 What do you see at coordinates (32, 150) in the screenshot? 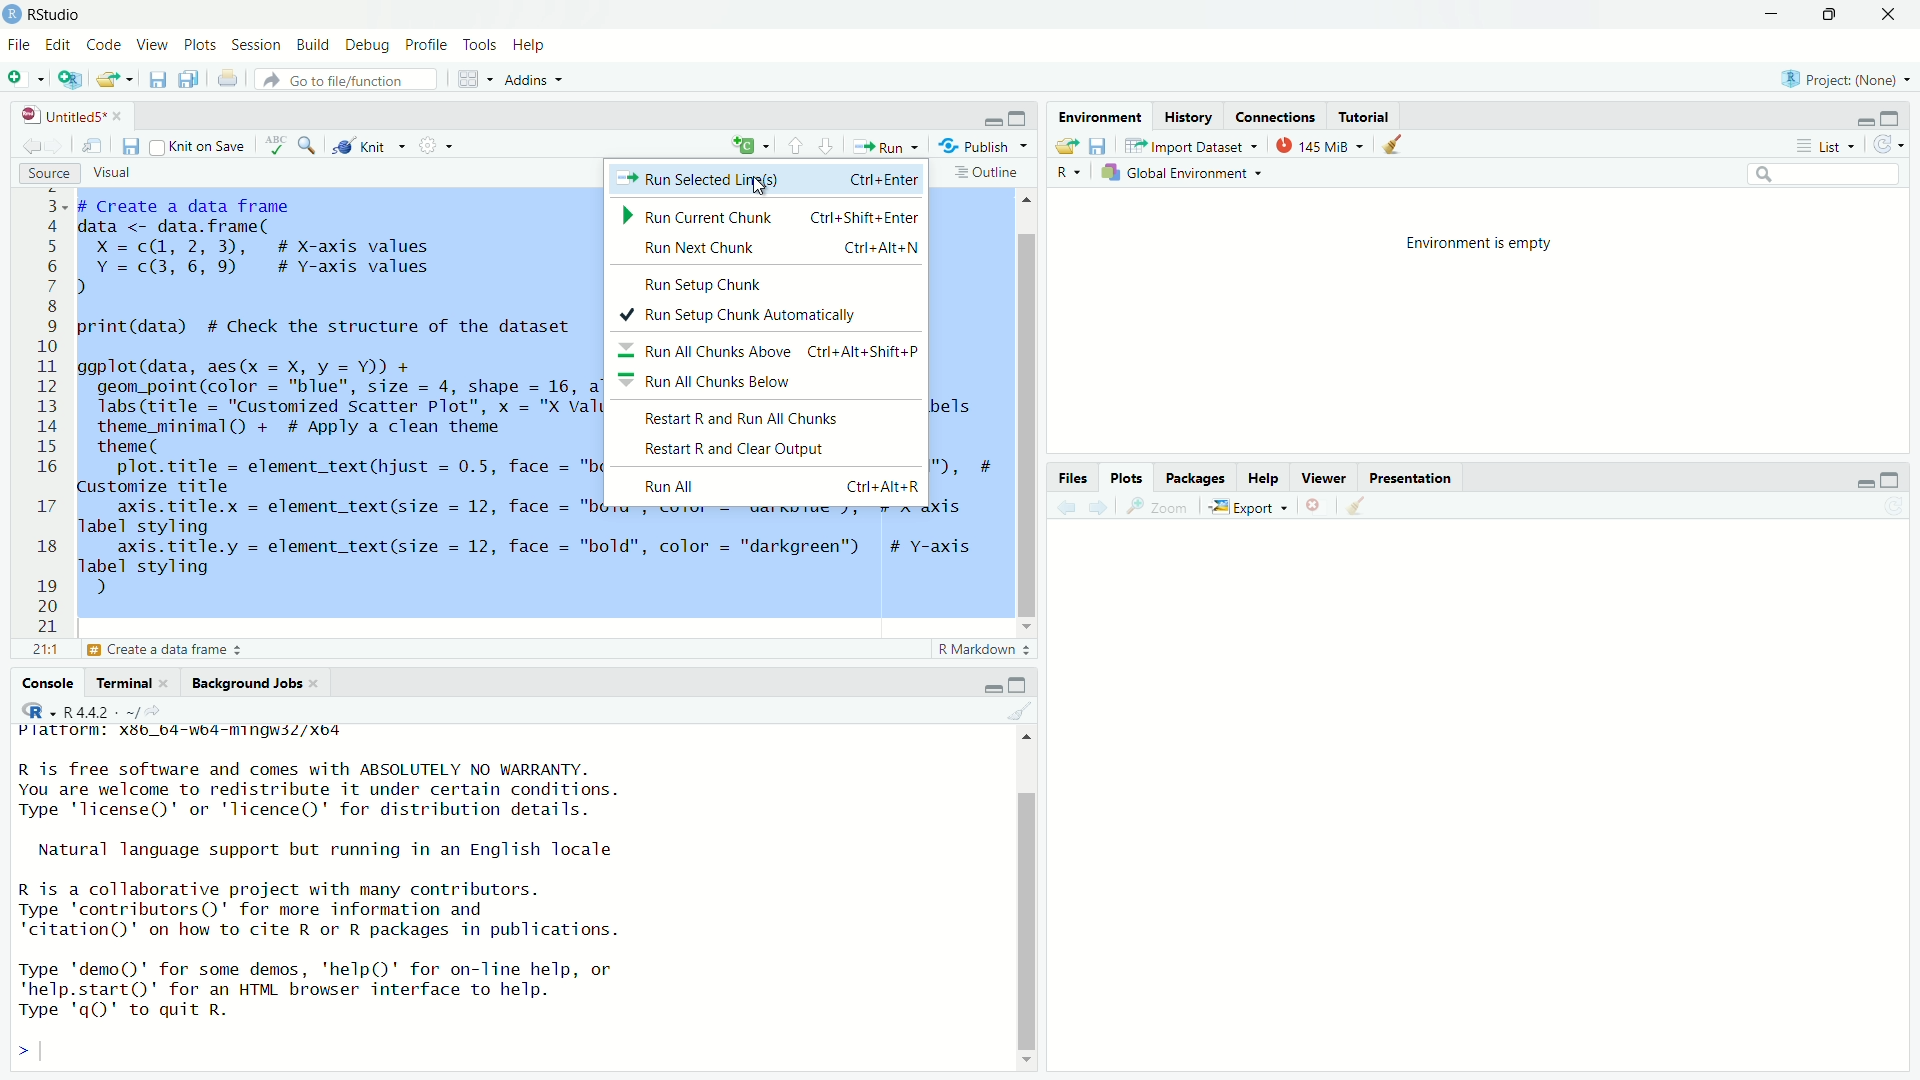
I see `Go back to the previous source location` at bounding box center [32, 150].